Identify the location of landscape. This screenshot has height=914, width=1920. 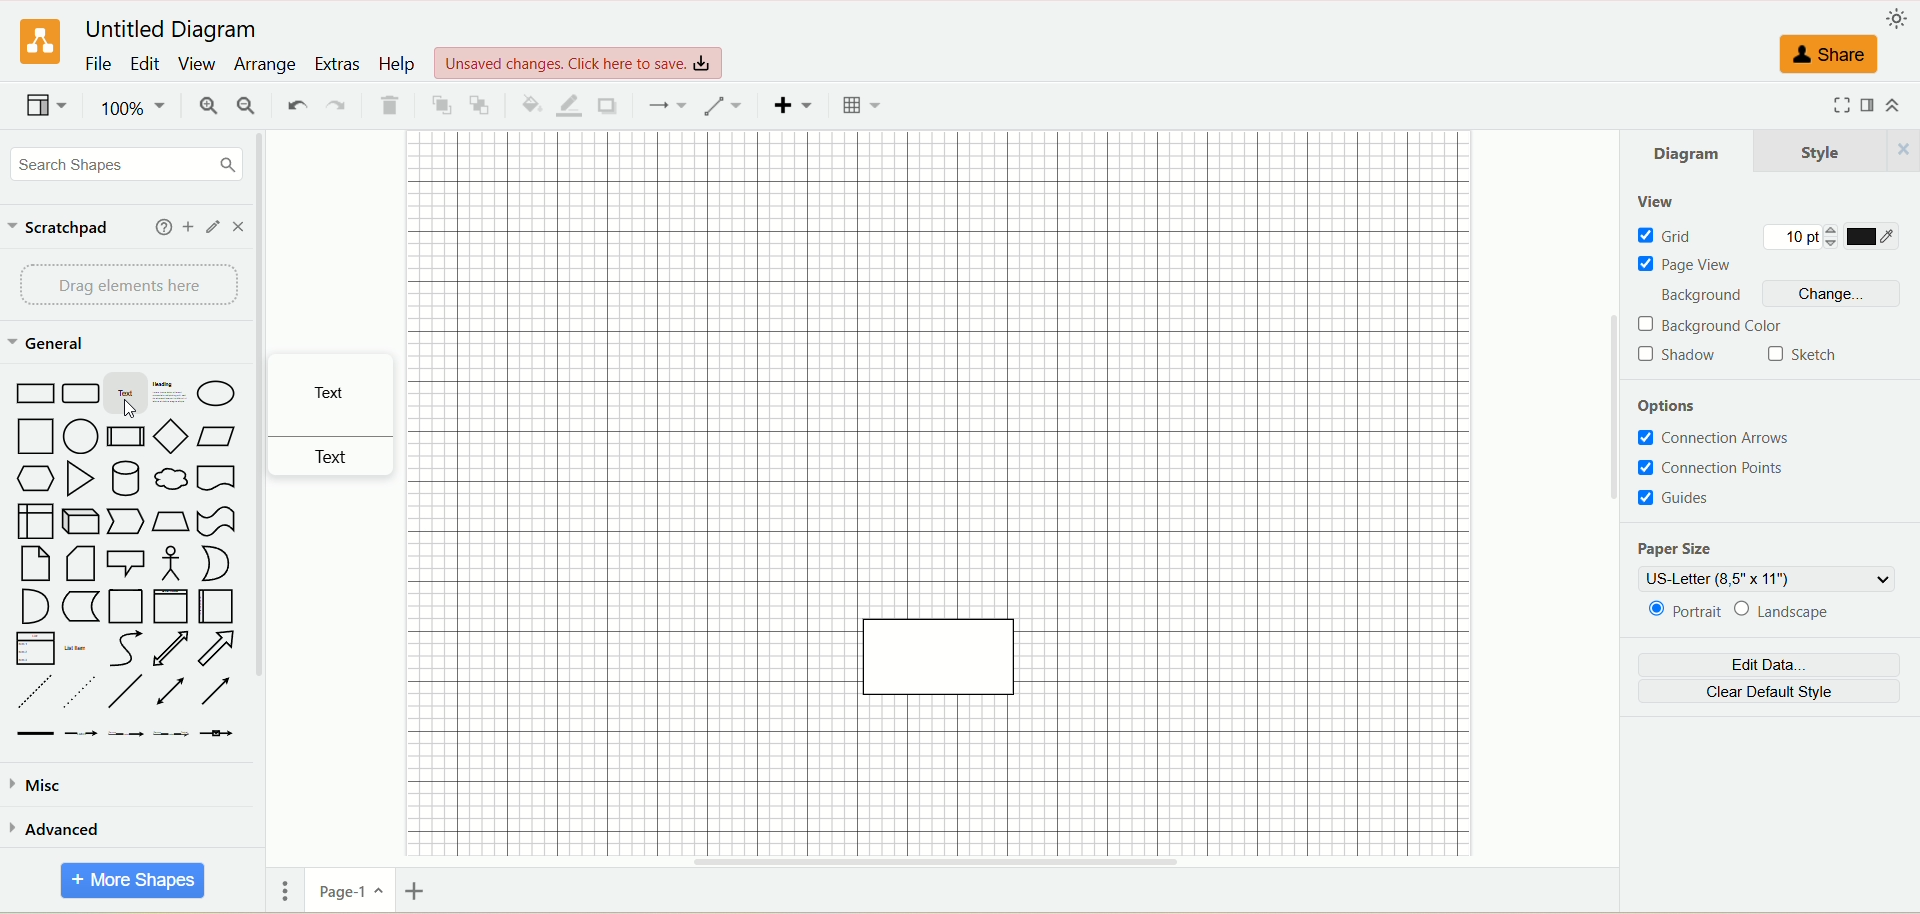
(1821, 610).